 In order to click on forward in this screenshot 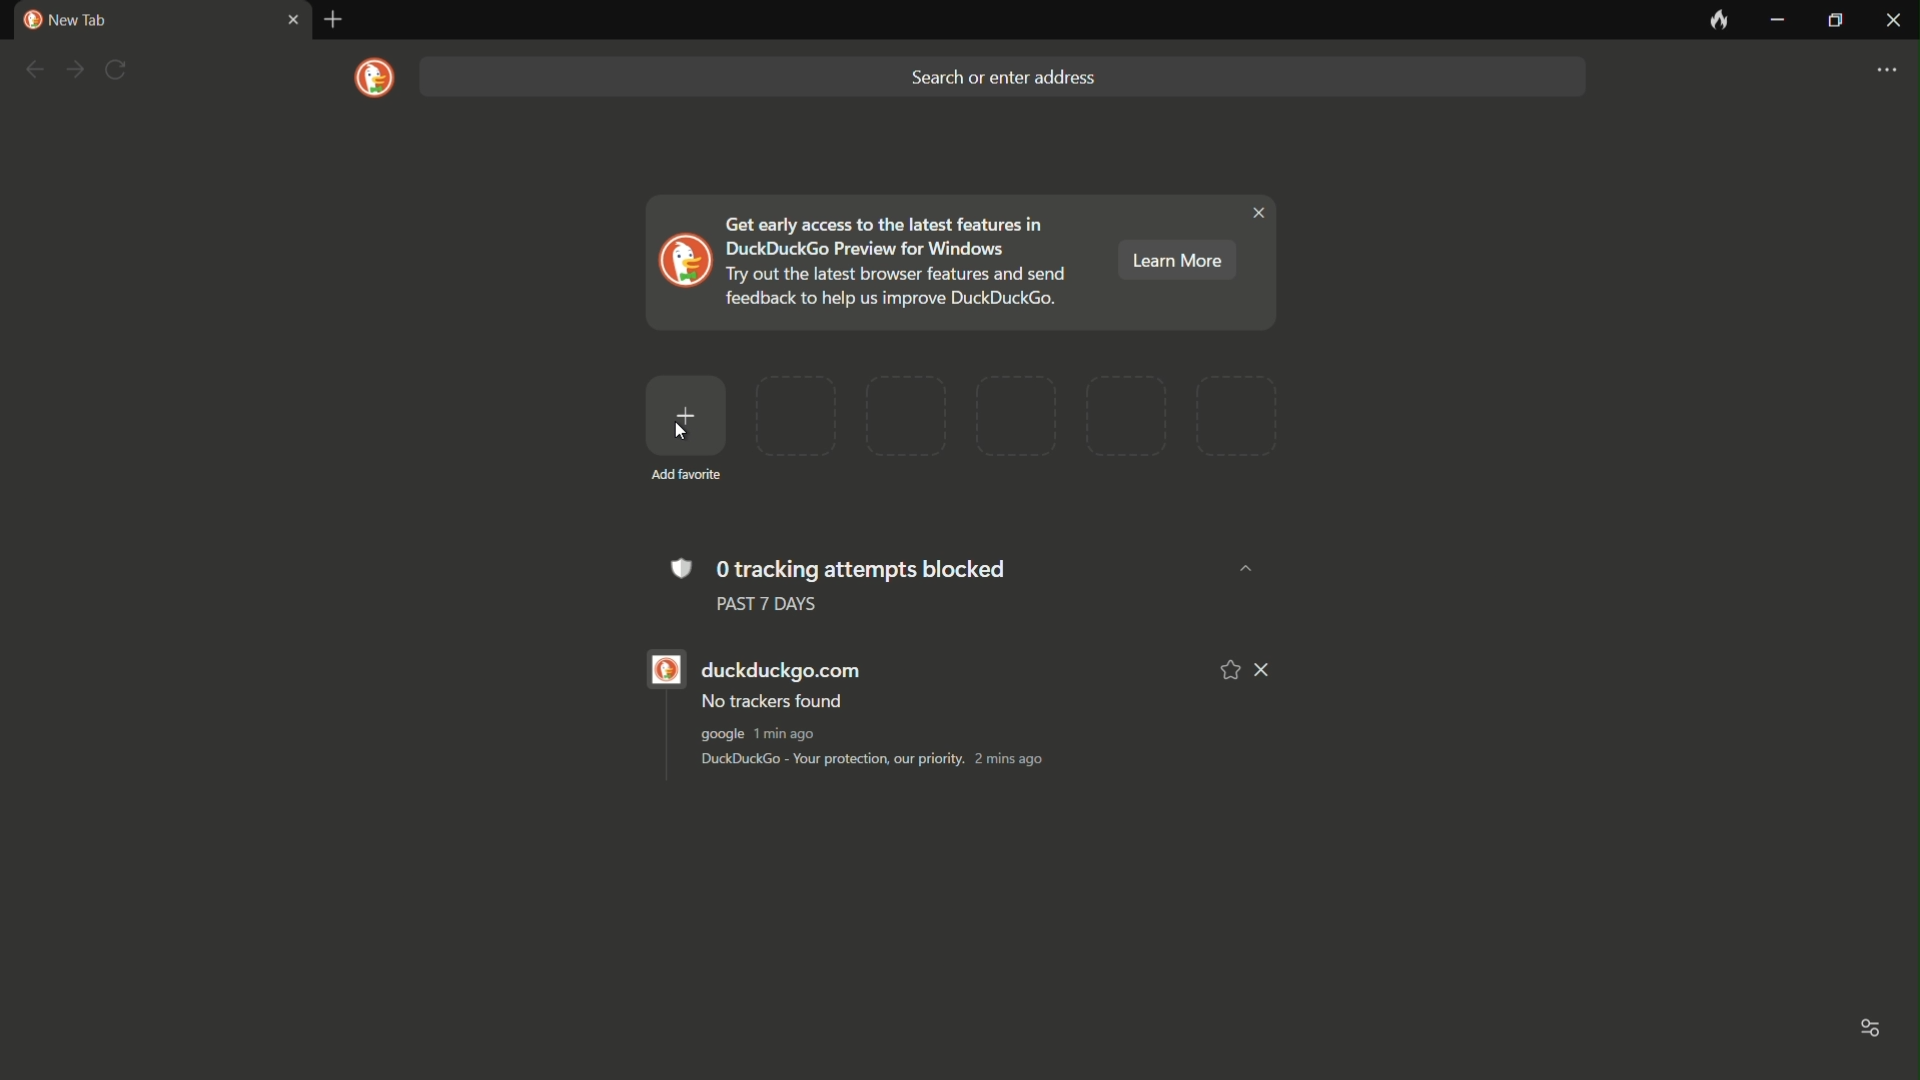, I will do `click(74, 71)`.